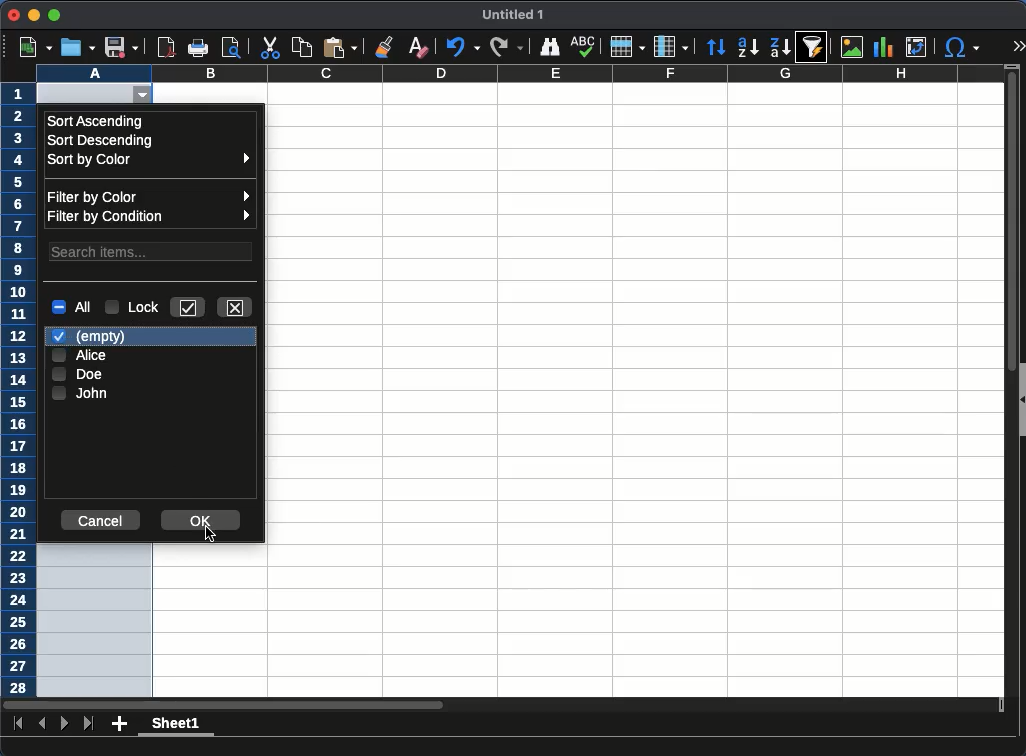  Describe the element at coordinates (44, 723) in the screenshot. I see `previous sheet` at that location.